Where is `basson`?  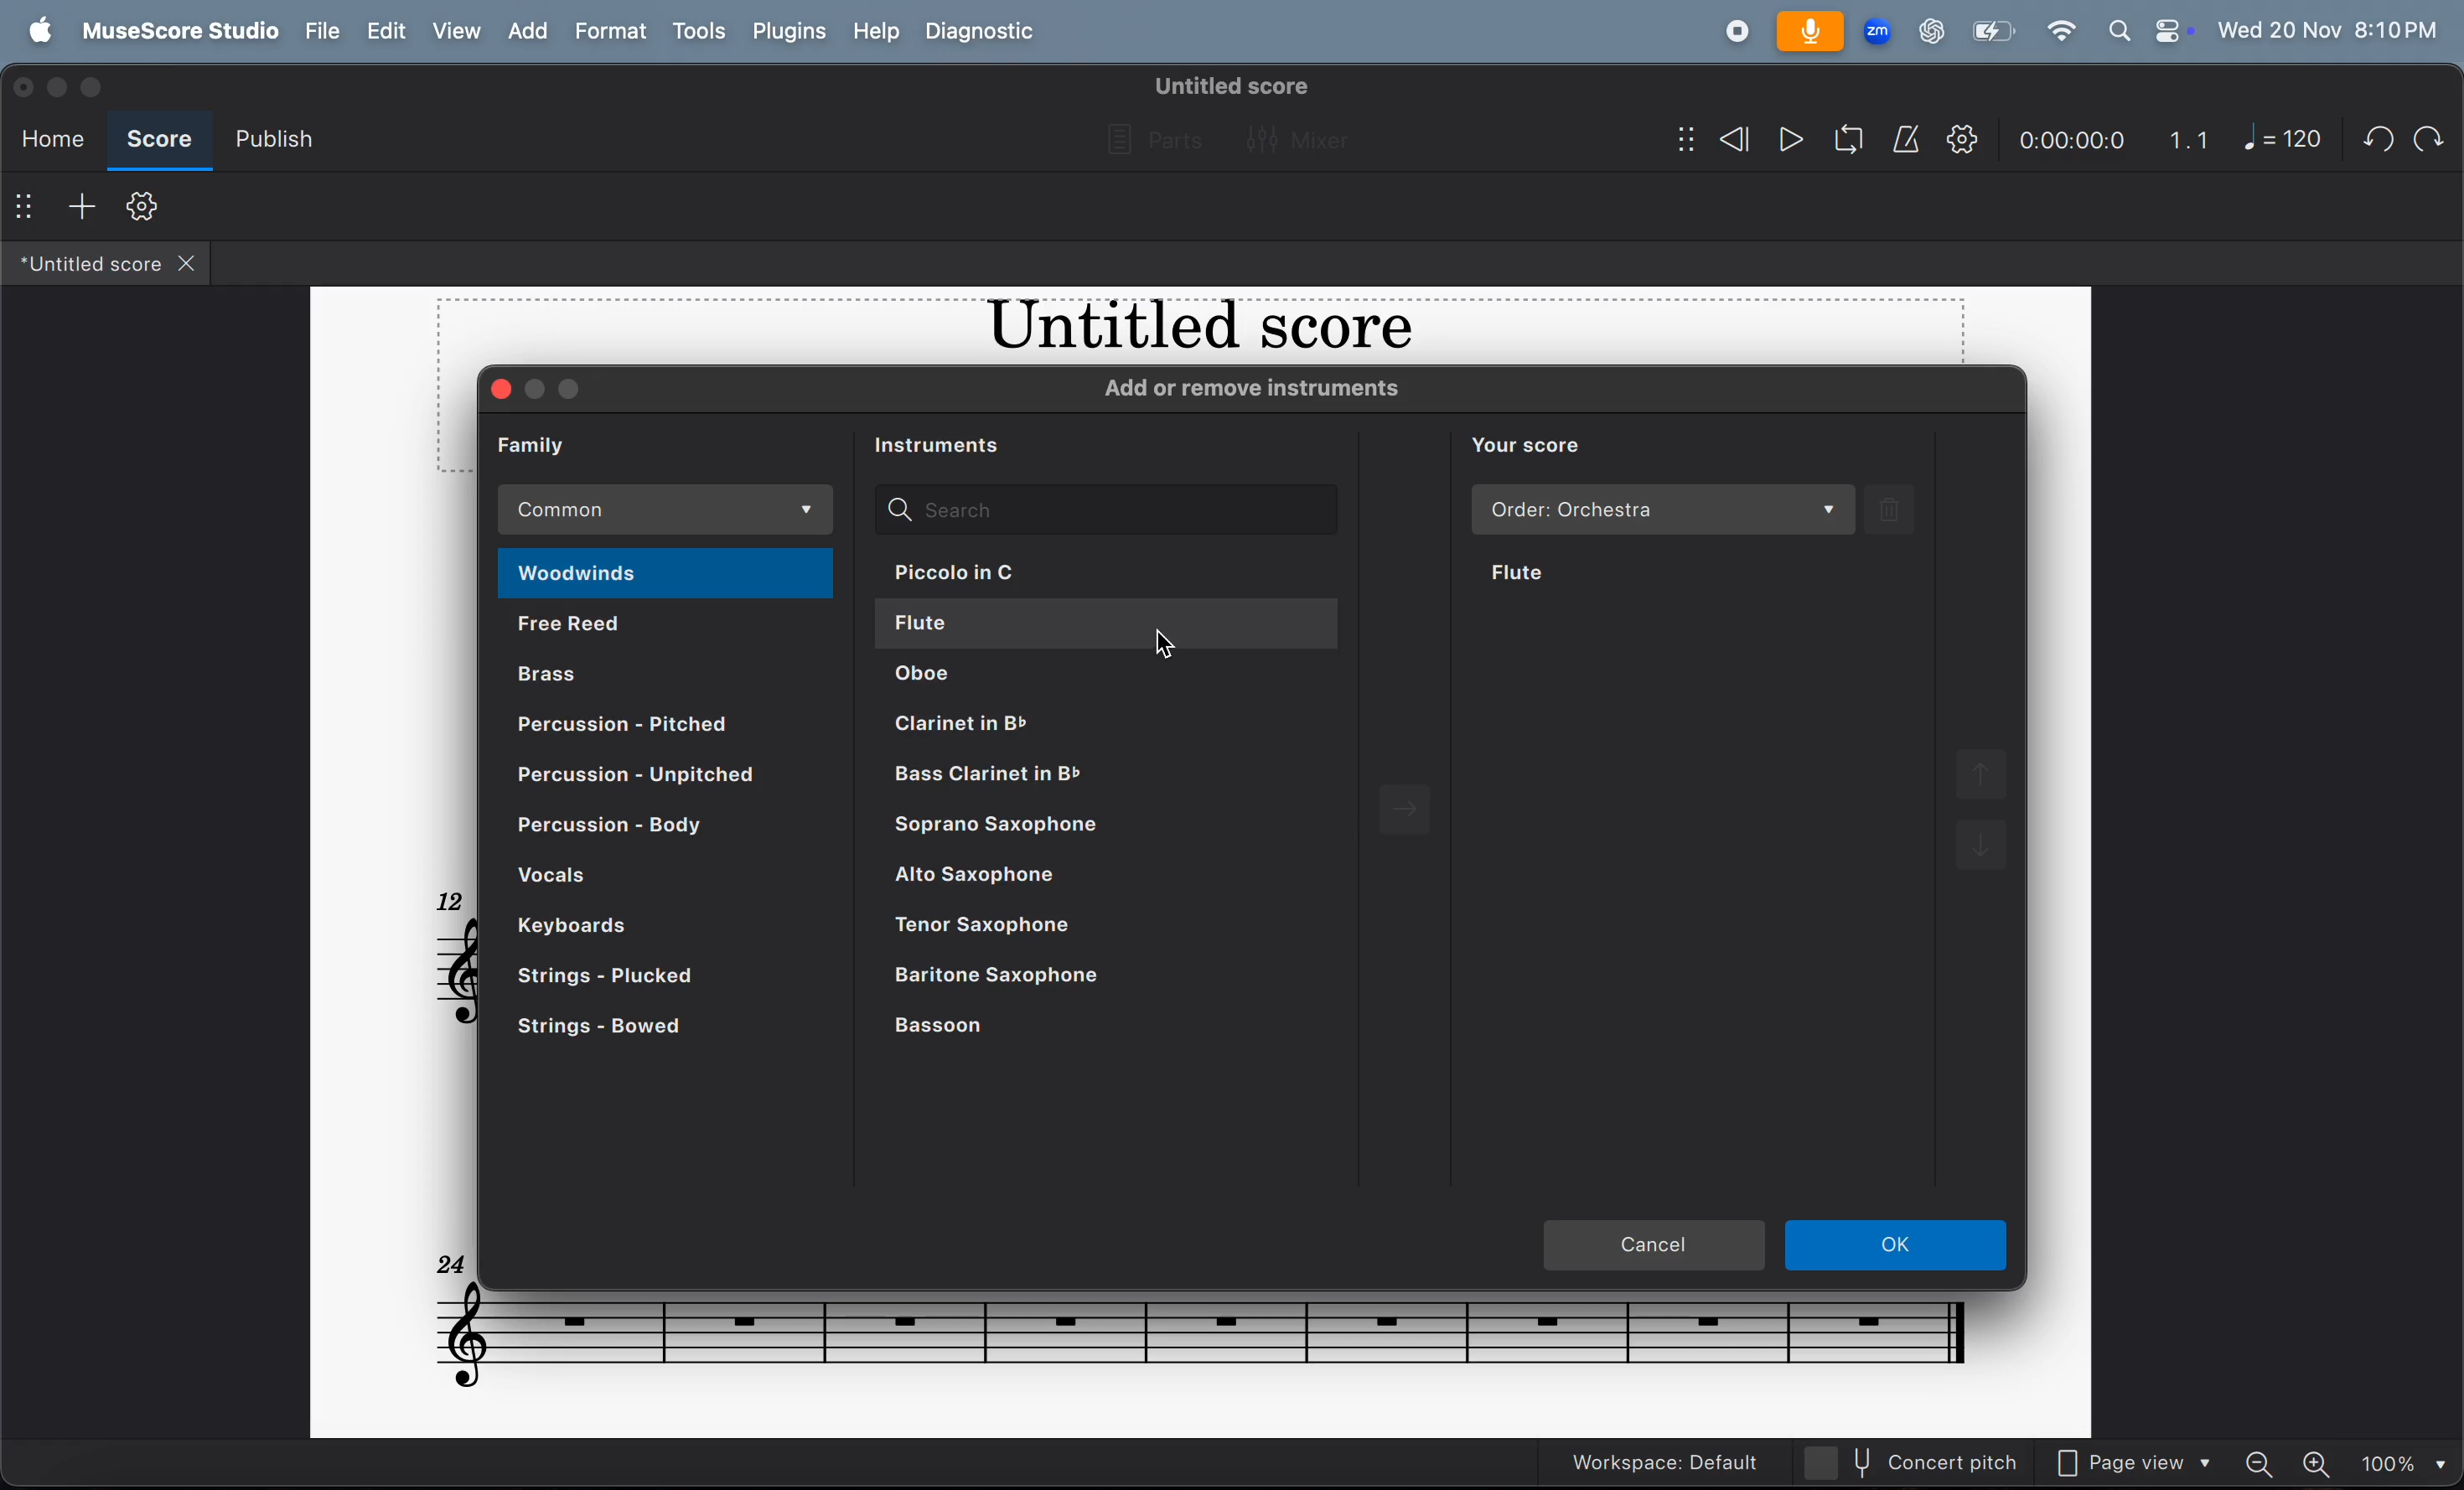 basson is located at coordinates (1095, 1028).